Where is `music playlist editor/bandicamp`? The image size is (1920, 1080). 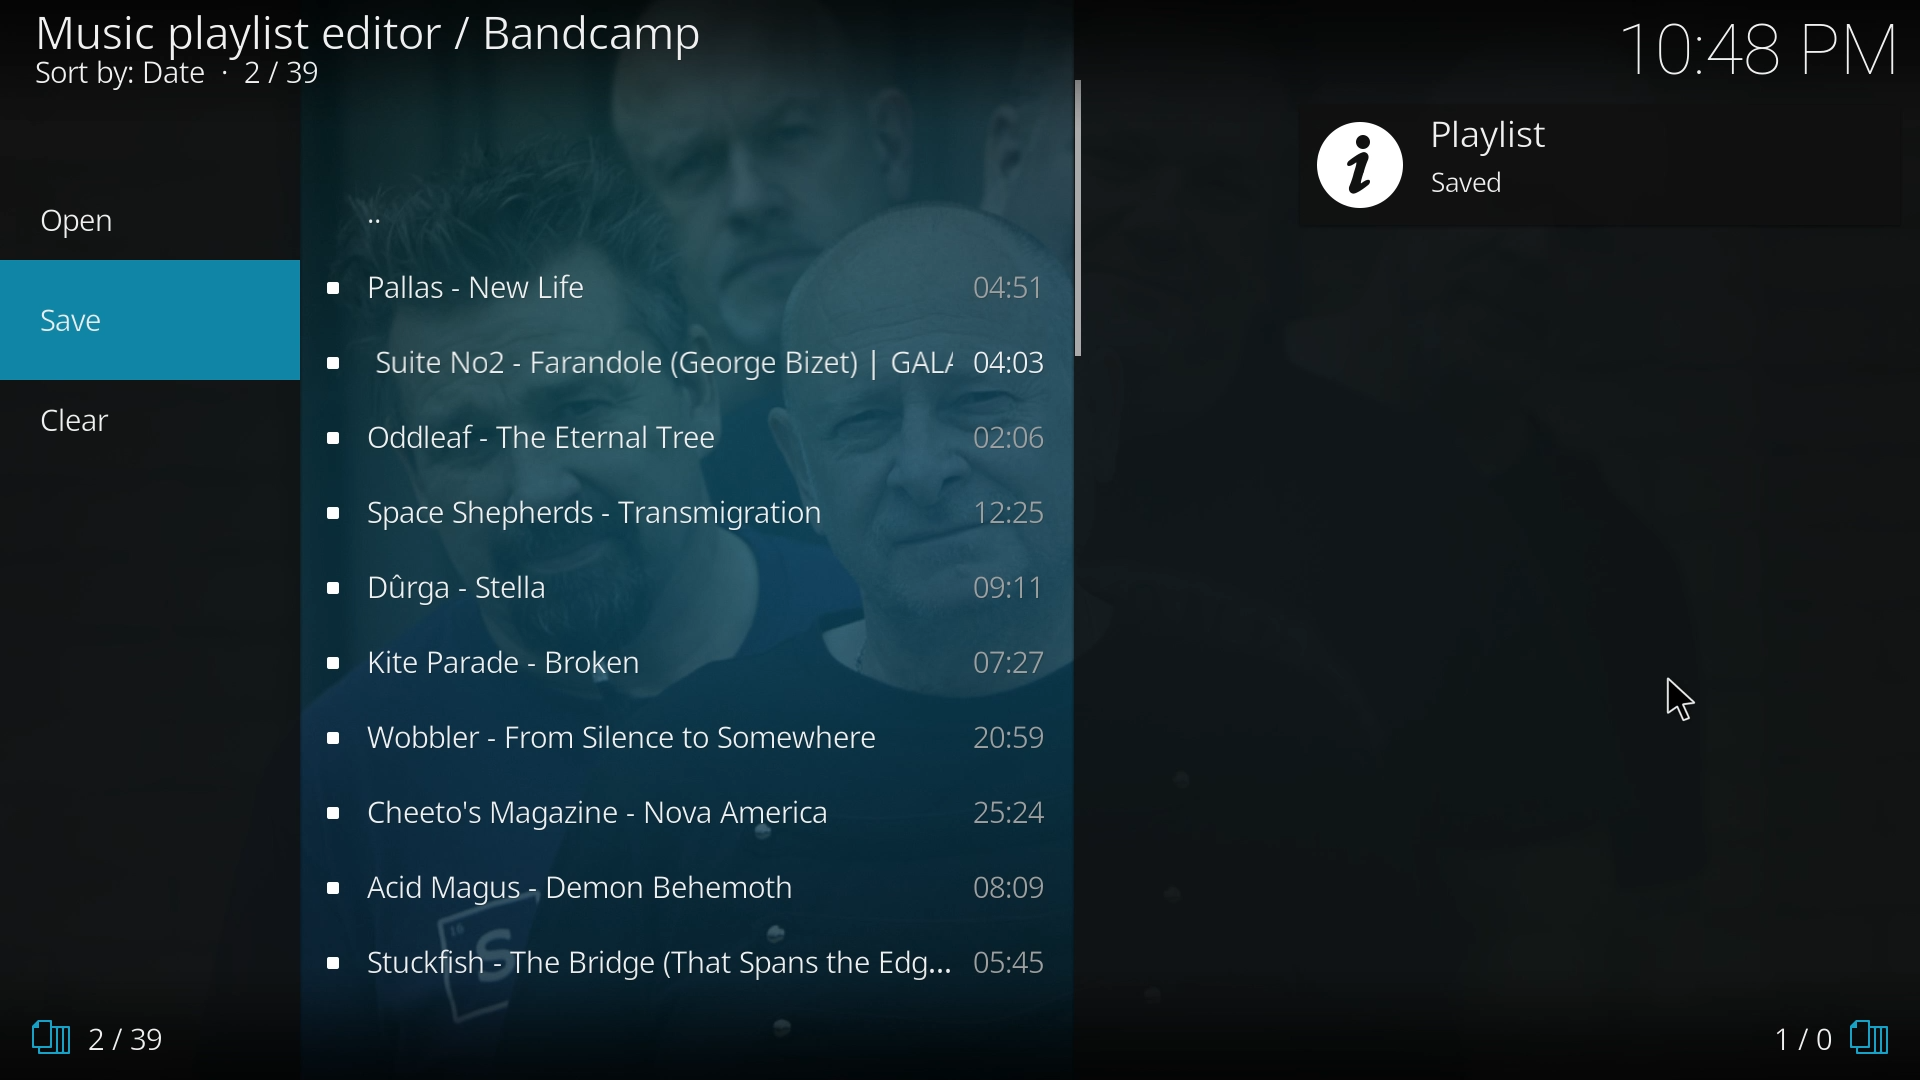 music playlist editor/bandicamp is located at coordinates (374, 48).